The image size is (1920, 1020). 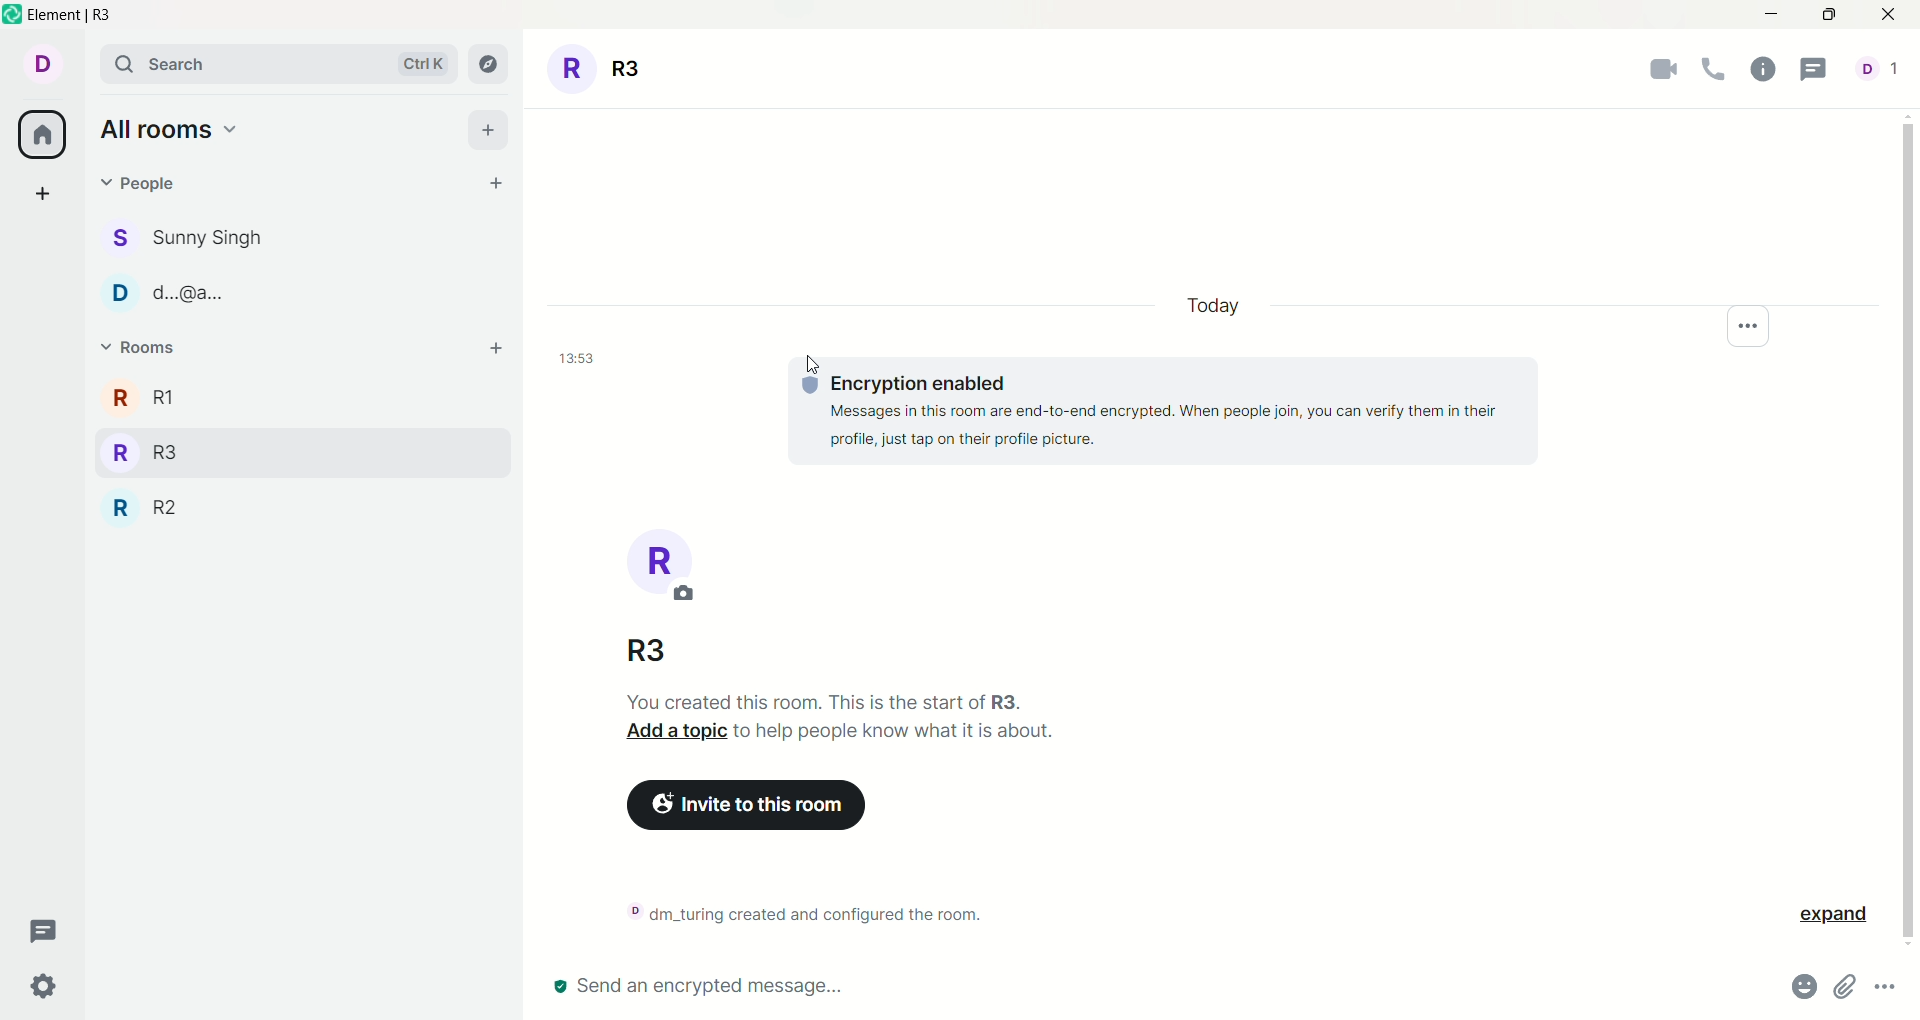 I want to click on attachment, so click(x=1841, y=988).